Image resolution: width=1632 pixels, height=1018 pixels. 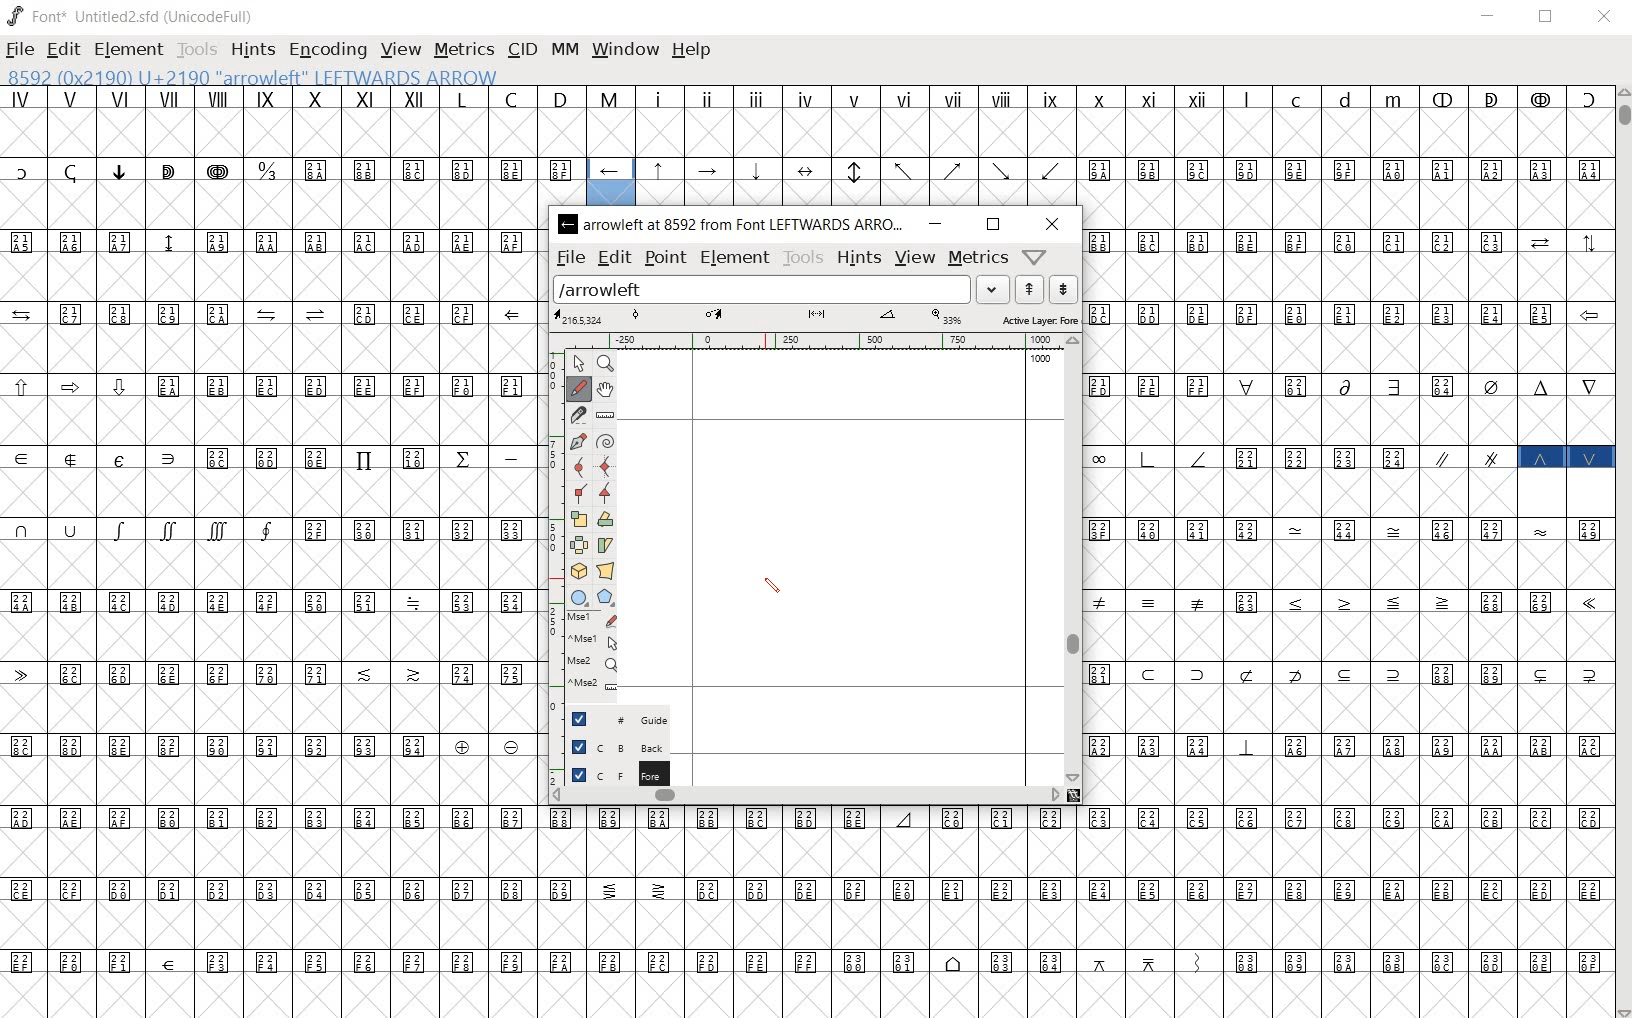 I want to click on view, so click(x=917, y=258).